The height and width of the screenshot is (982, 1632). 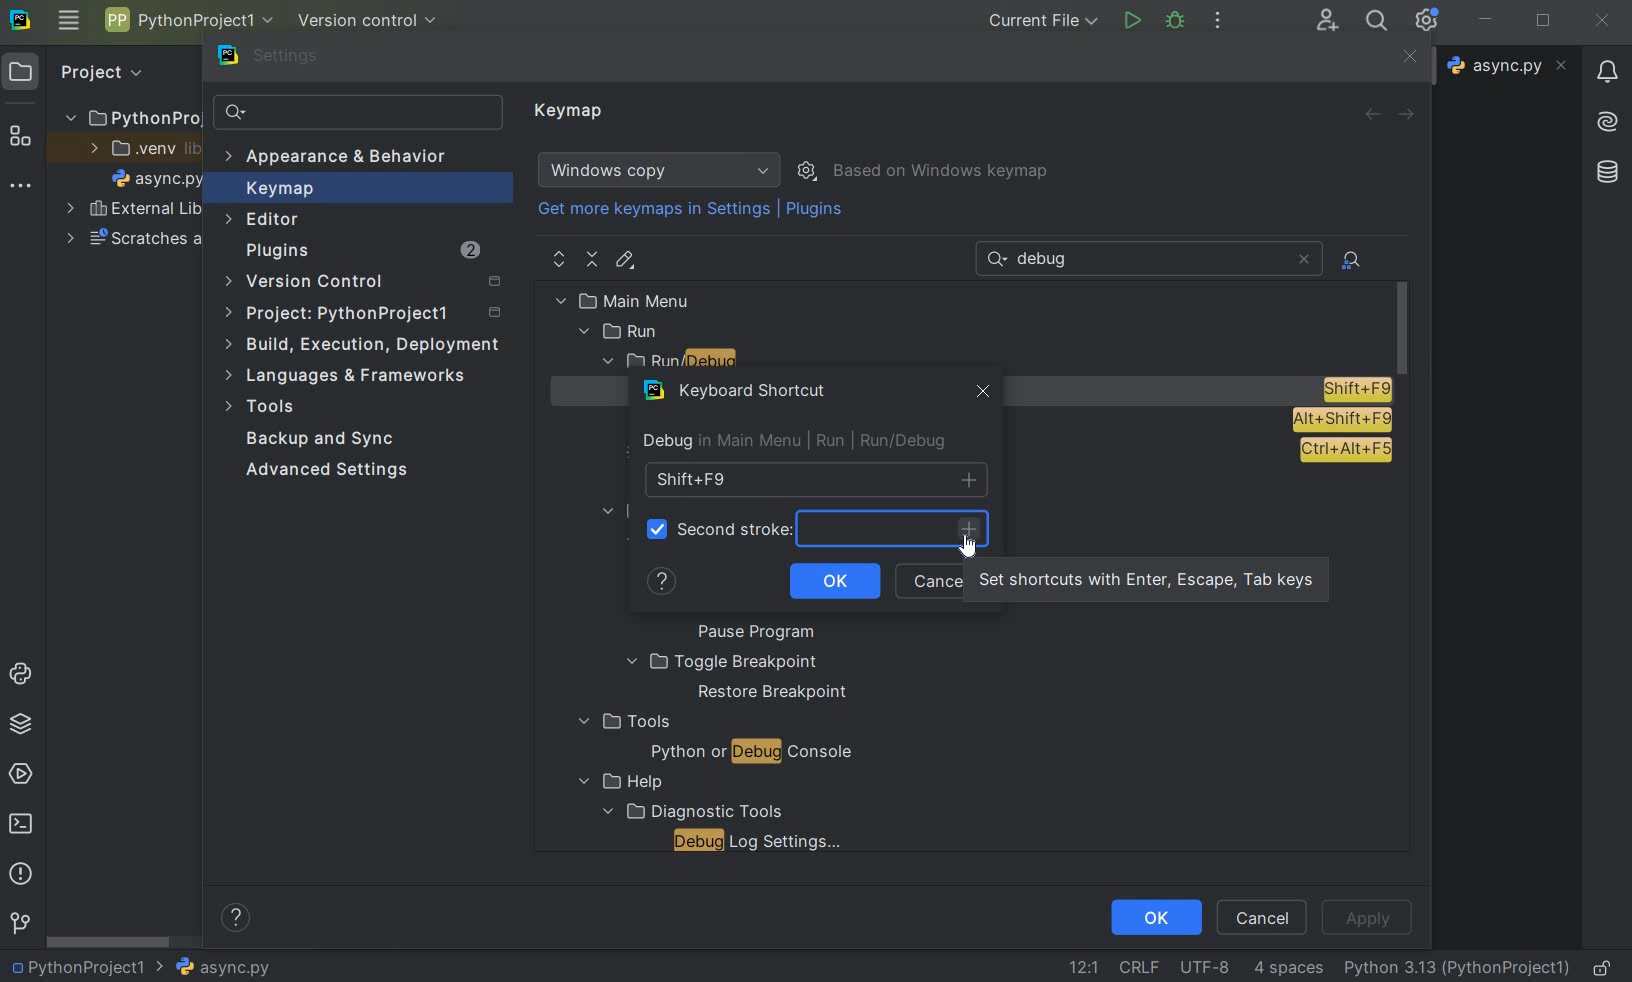 What do you see at coordinates (1176, 19) in the screenshot?
I see `debug` at bounding box center [1176, 19].